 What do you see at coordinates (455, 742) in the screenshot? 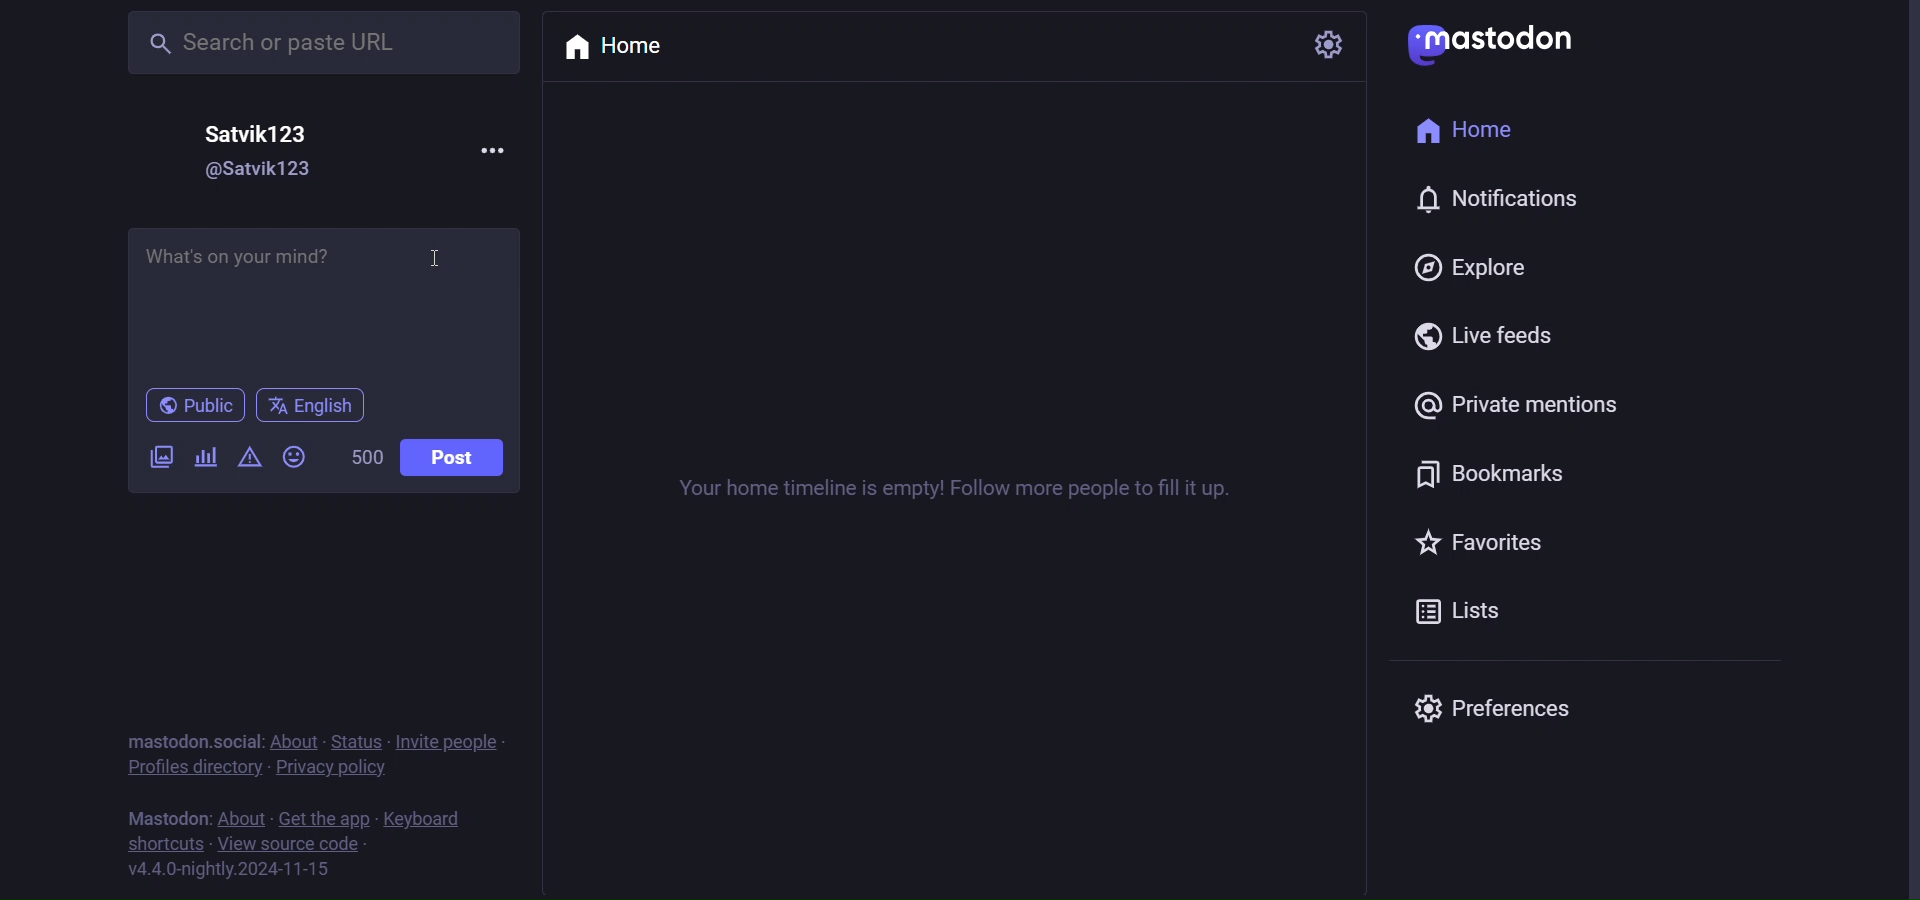
I see `invite people` at bounding box center [455, 742].